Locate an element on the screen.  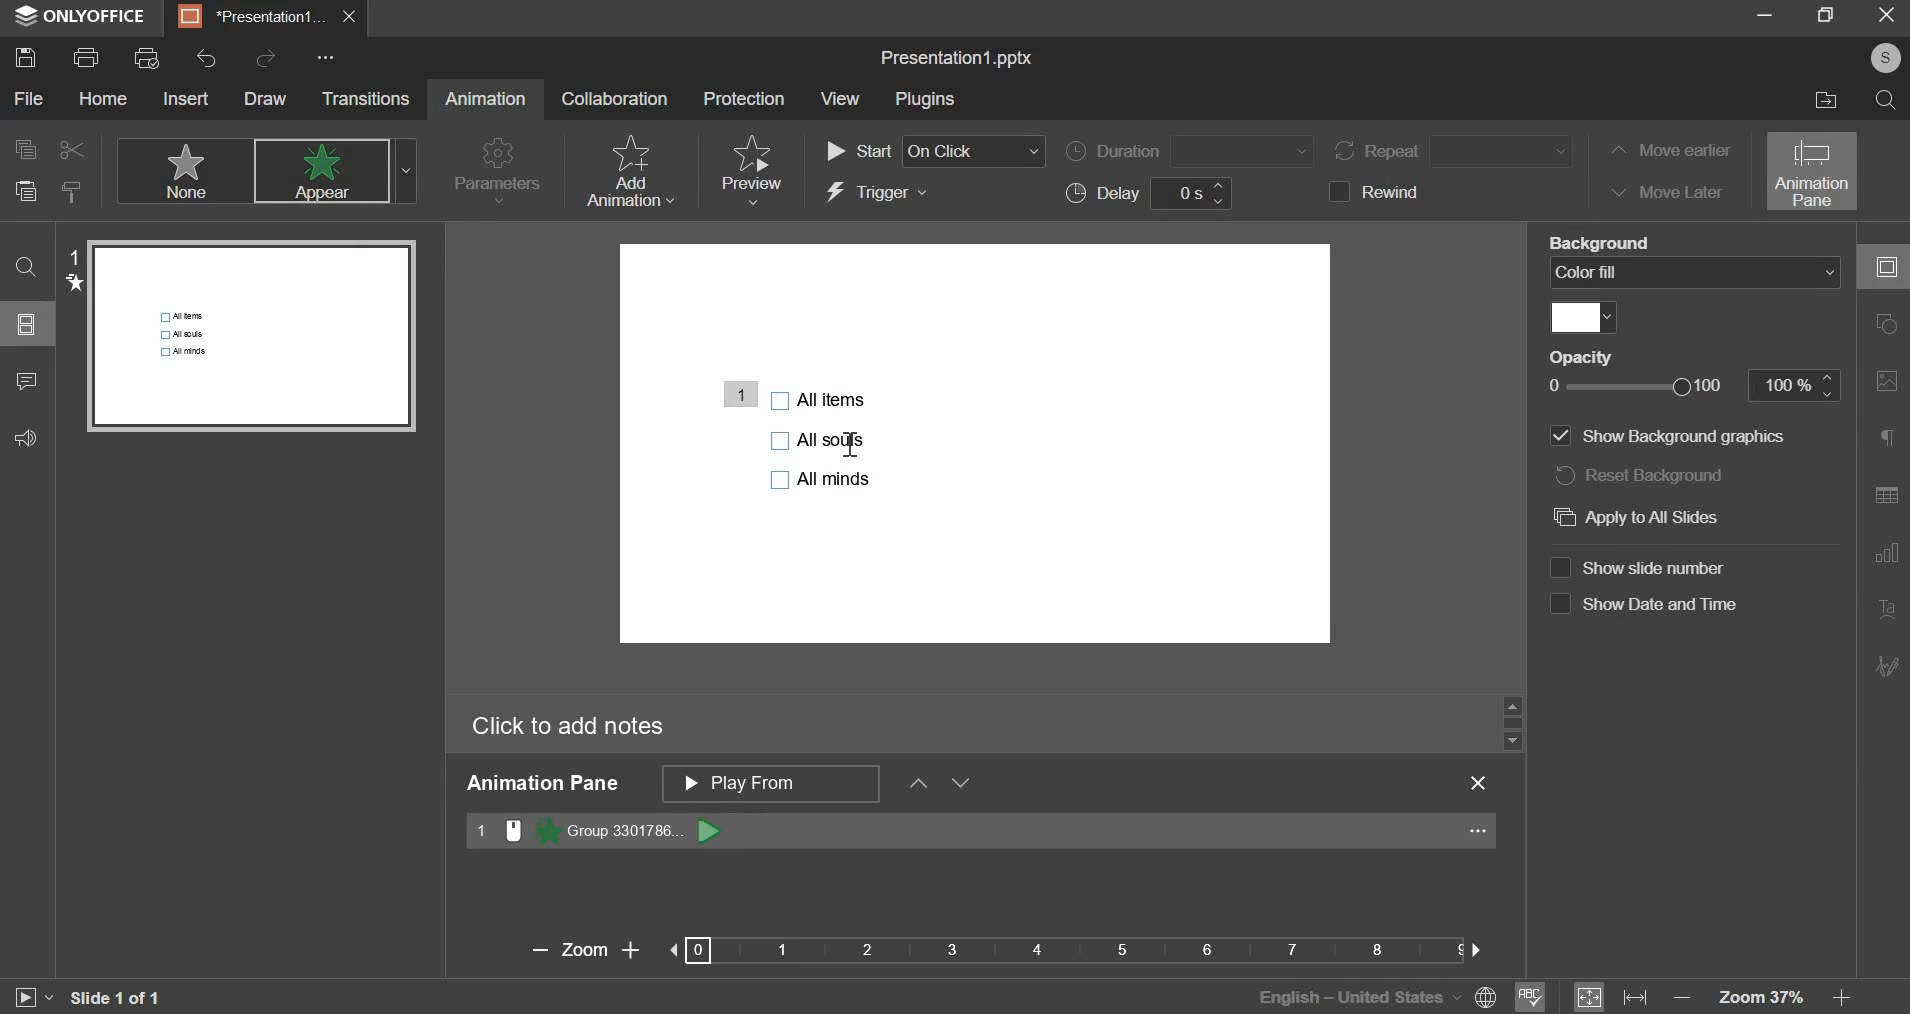
show slide number is located at coordinates (1639, 568).